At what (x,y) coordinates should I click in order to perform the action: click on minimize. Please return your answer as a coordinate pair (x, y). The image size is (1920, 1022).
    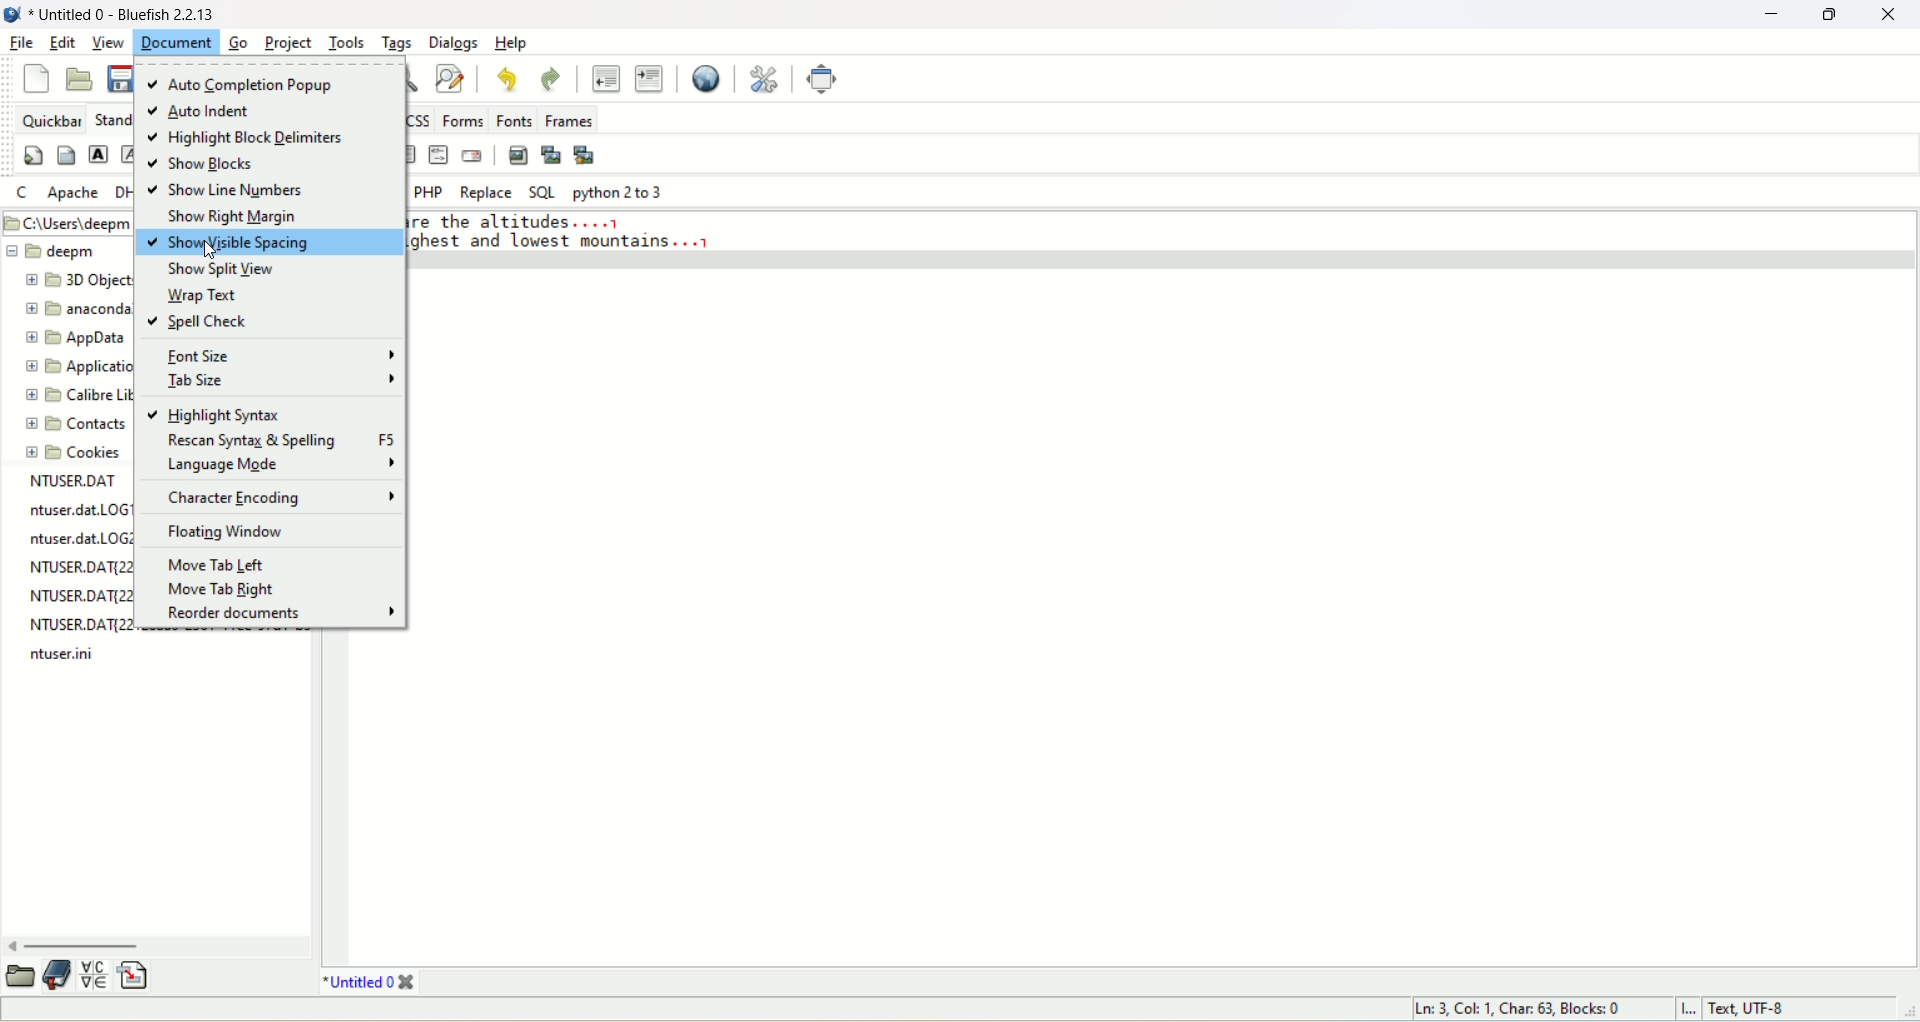
    Looking at the image, I should click on (1767, 17).